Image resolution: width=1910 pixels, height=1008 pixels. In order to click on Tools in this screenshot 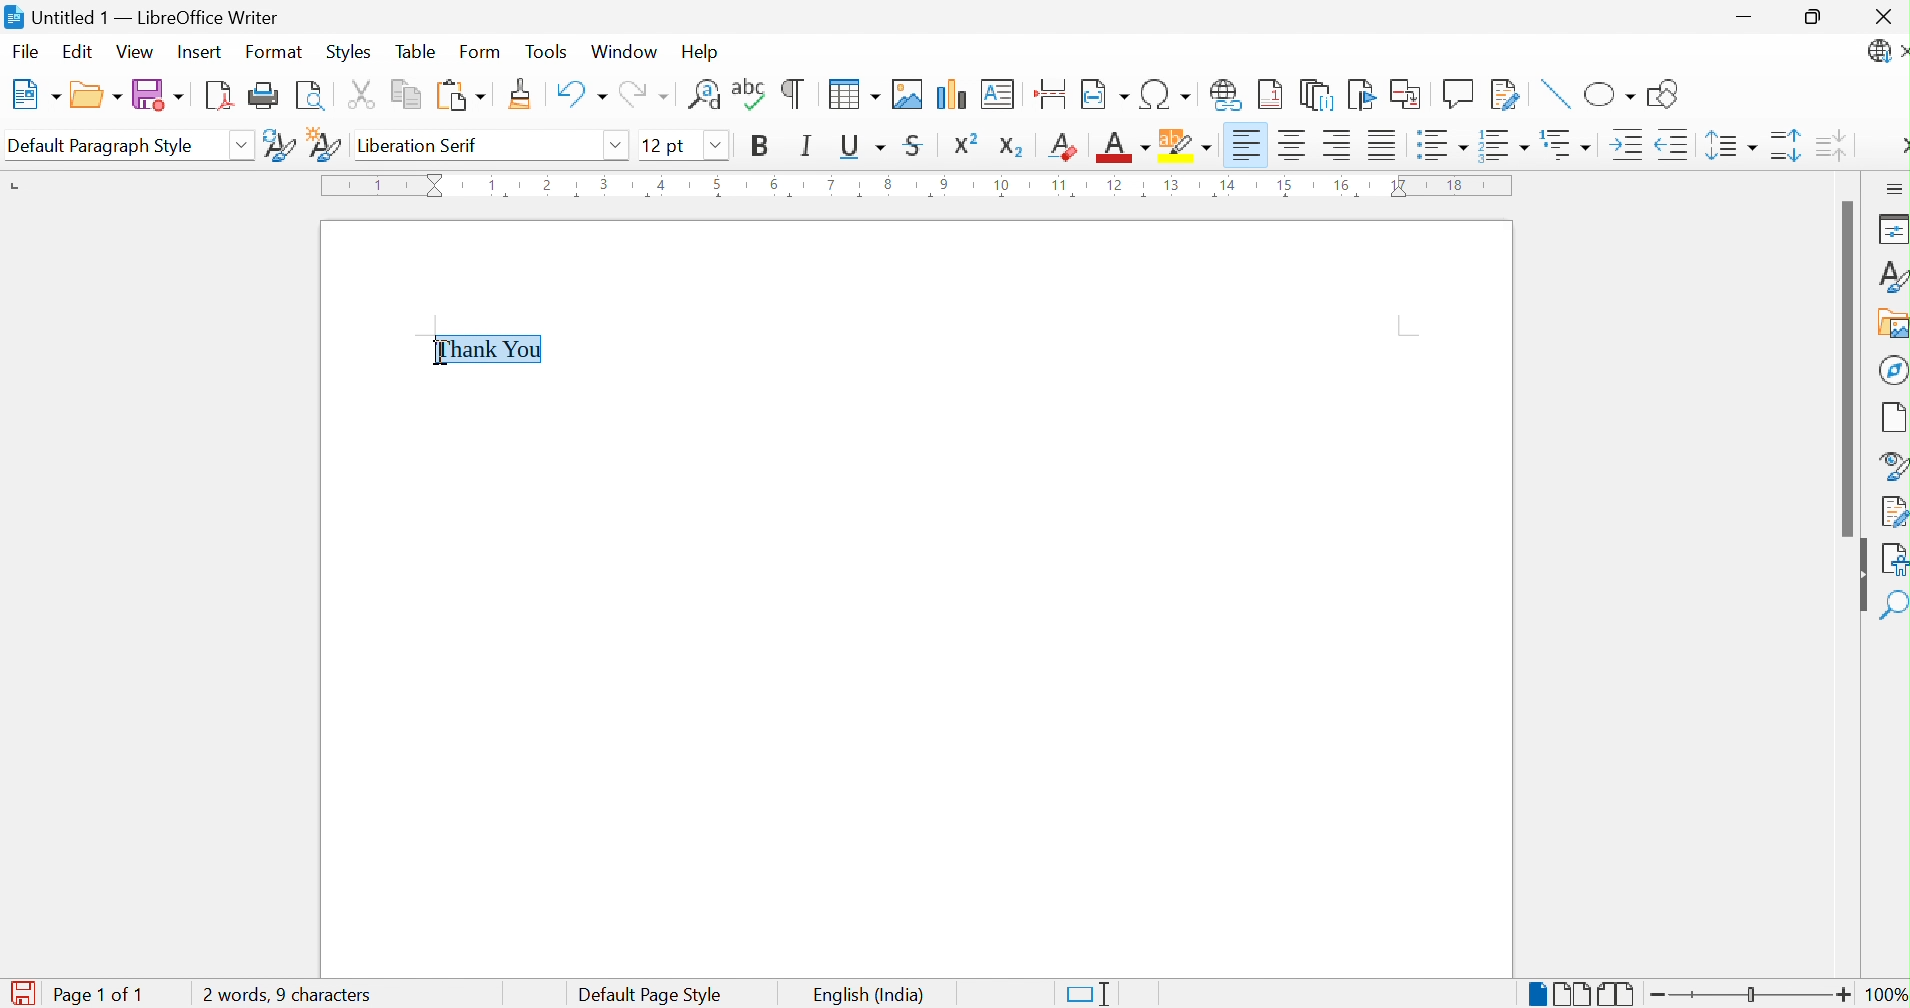, I will do `click(547, 53)`.